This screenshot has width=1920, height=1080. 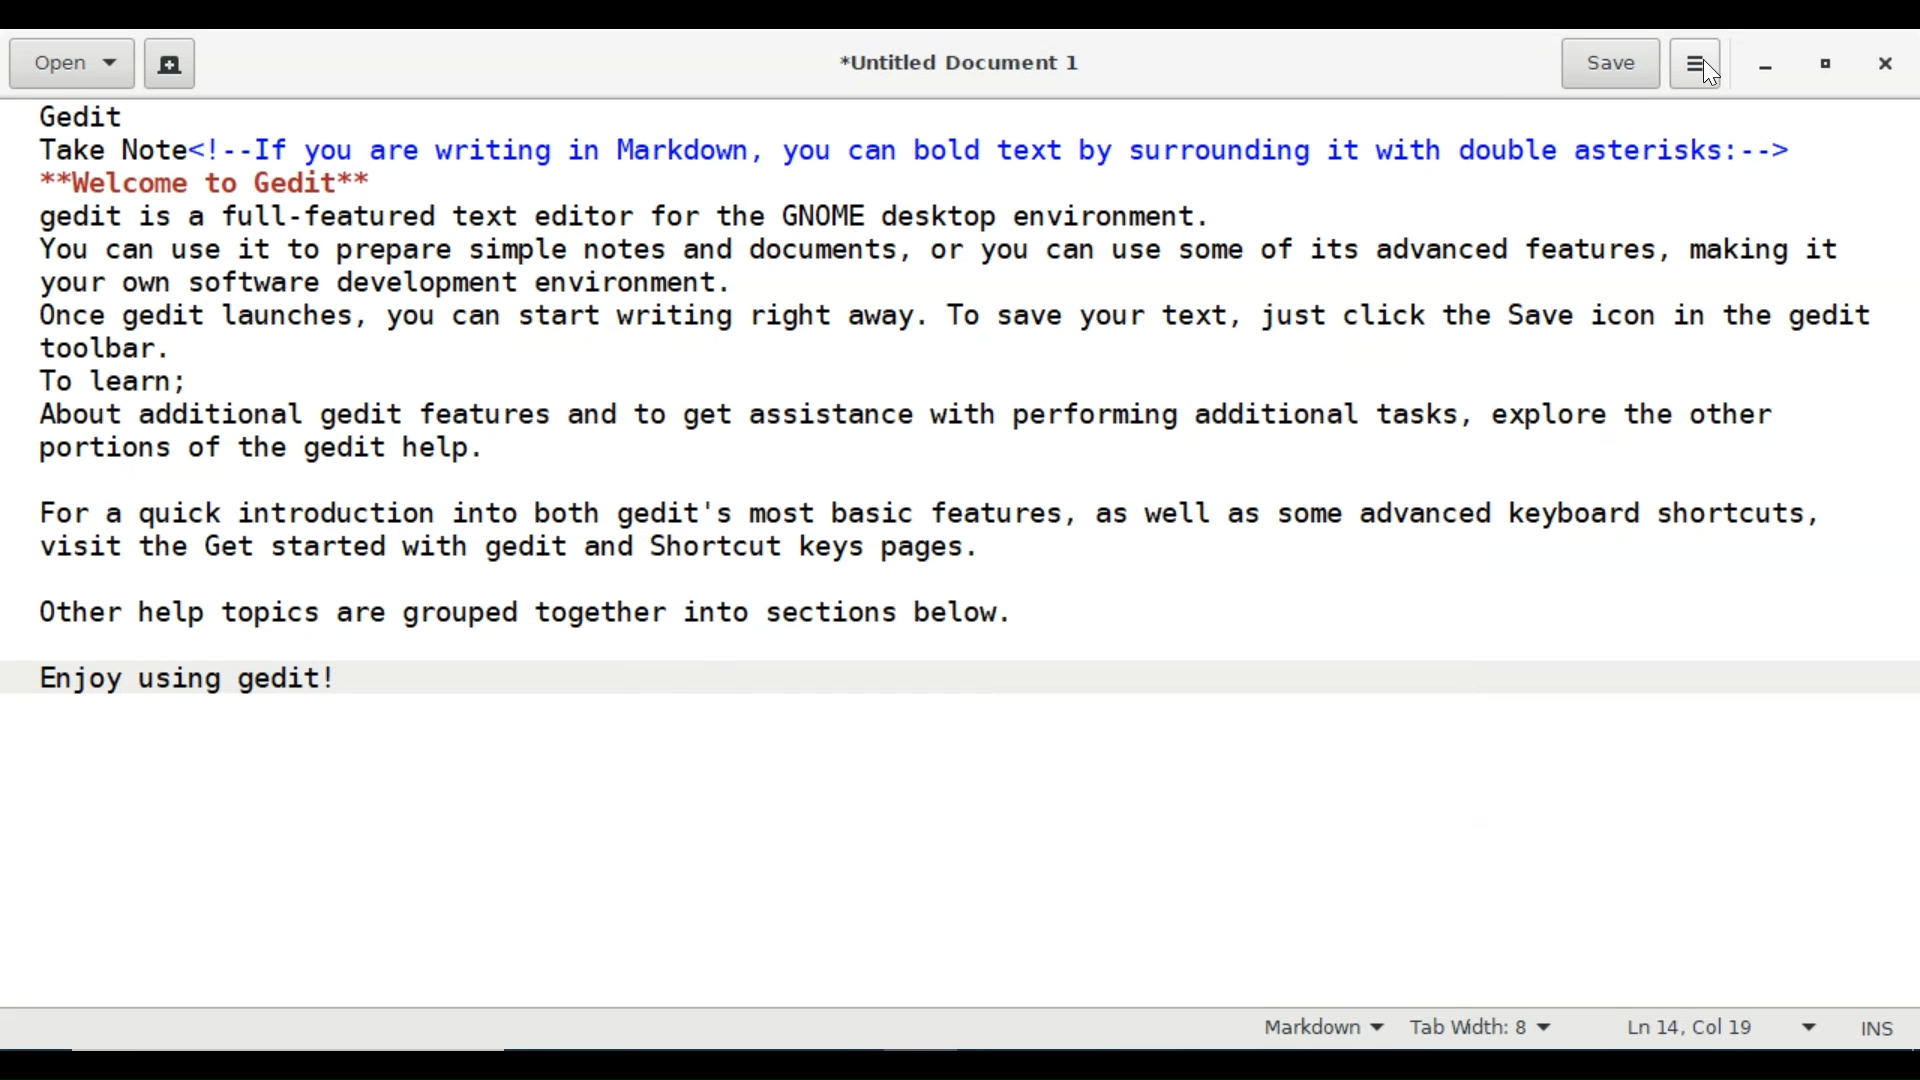 I want to click on You can use it to prepare simple notes and documents, or you can use some of its advanced features, making it
your own software development environment., so click(x=957, y=265).